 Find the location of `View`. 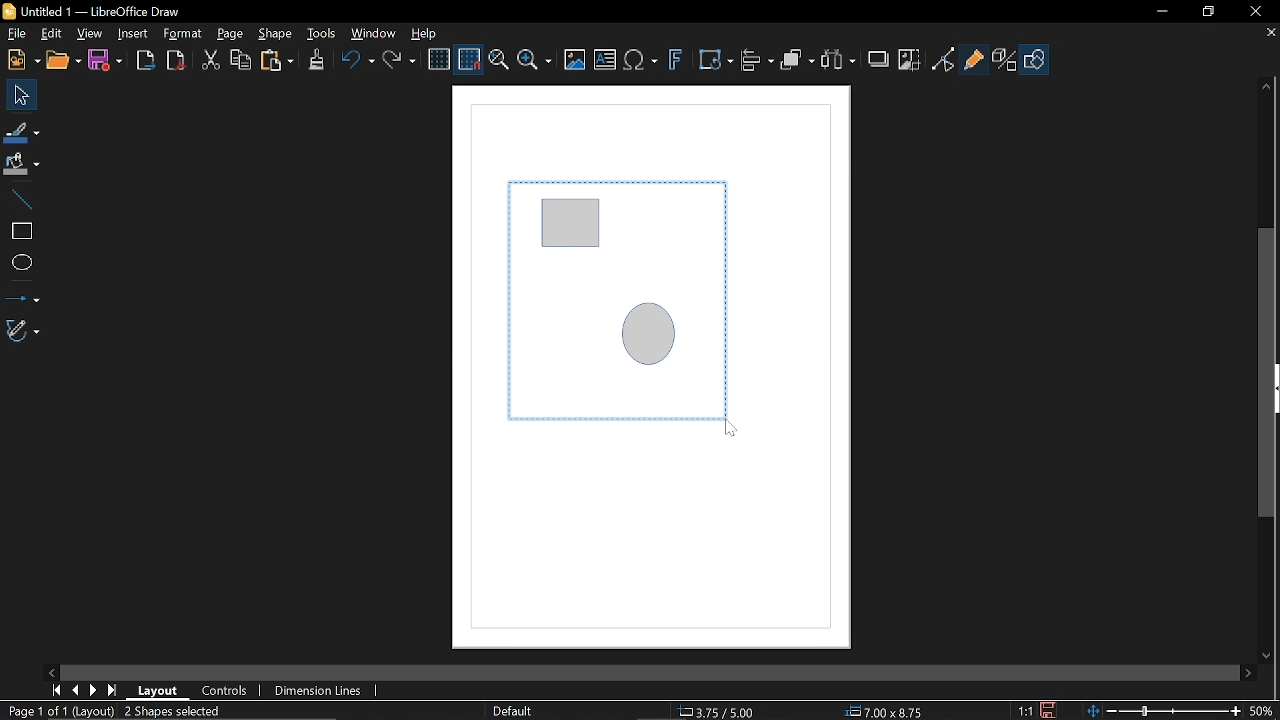

View is located at coordinates (89, 34).